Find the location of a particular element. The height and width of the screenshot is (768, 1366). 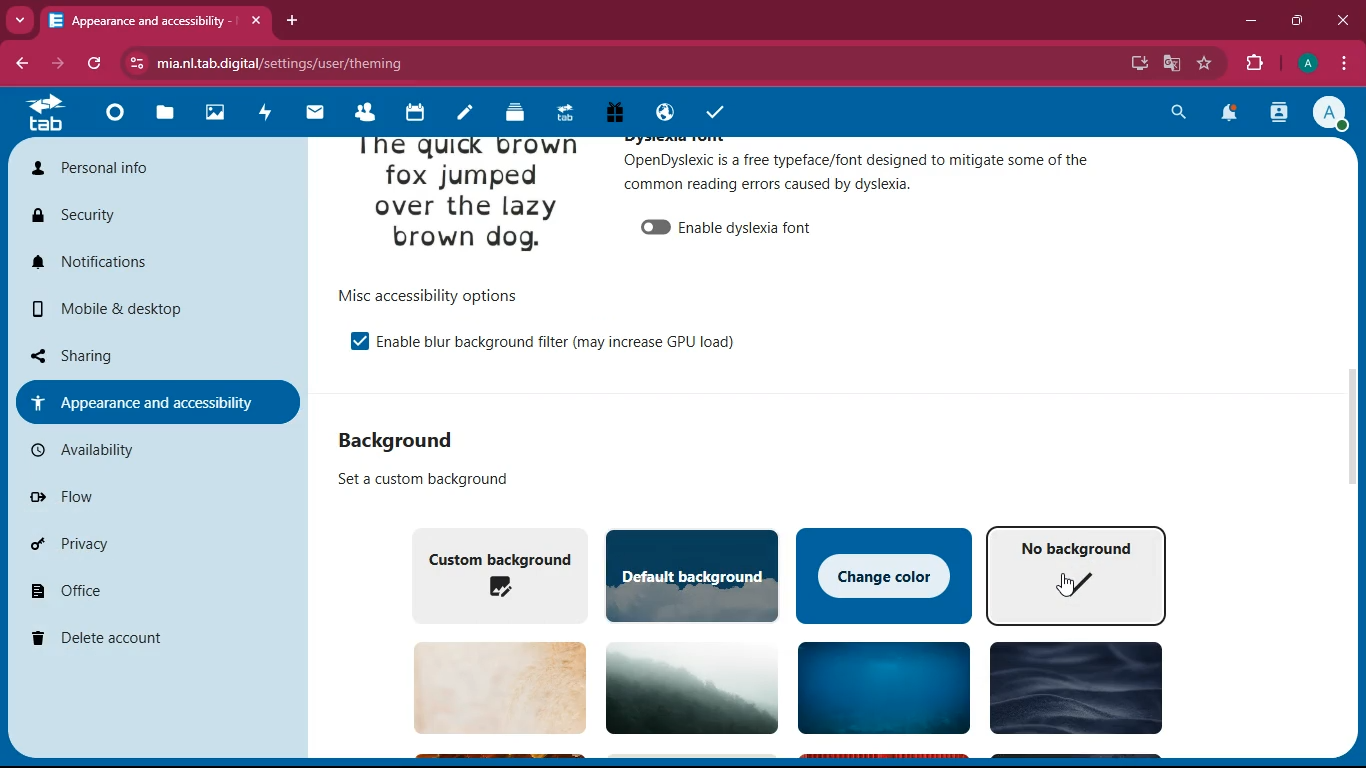

background is located at coordinates (412, 439).